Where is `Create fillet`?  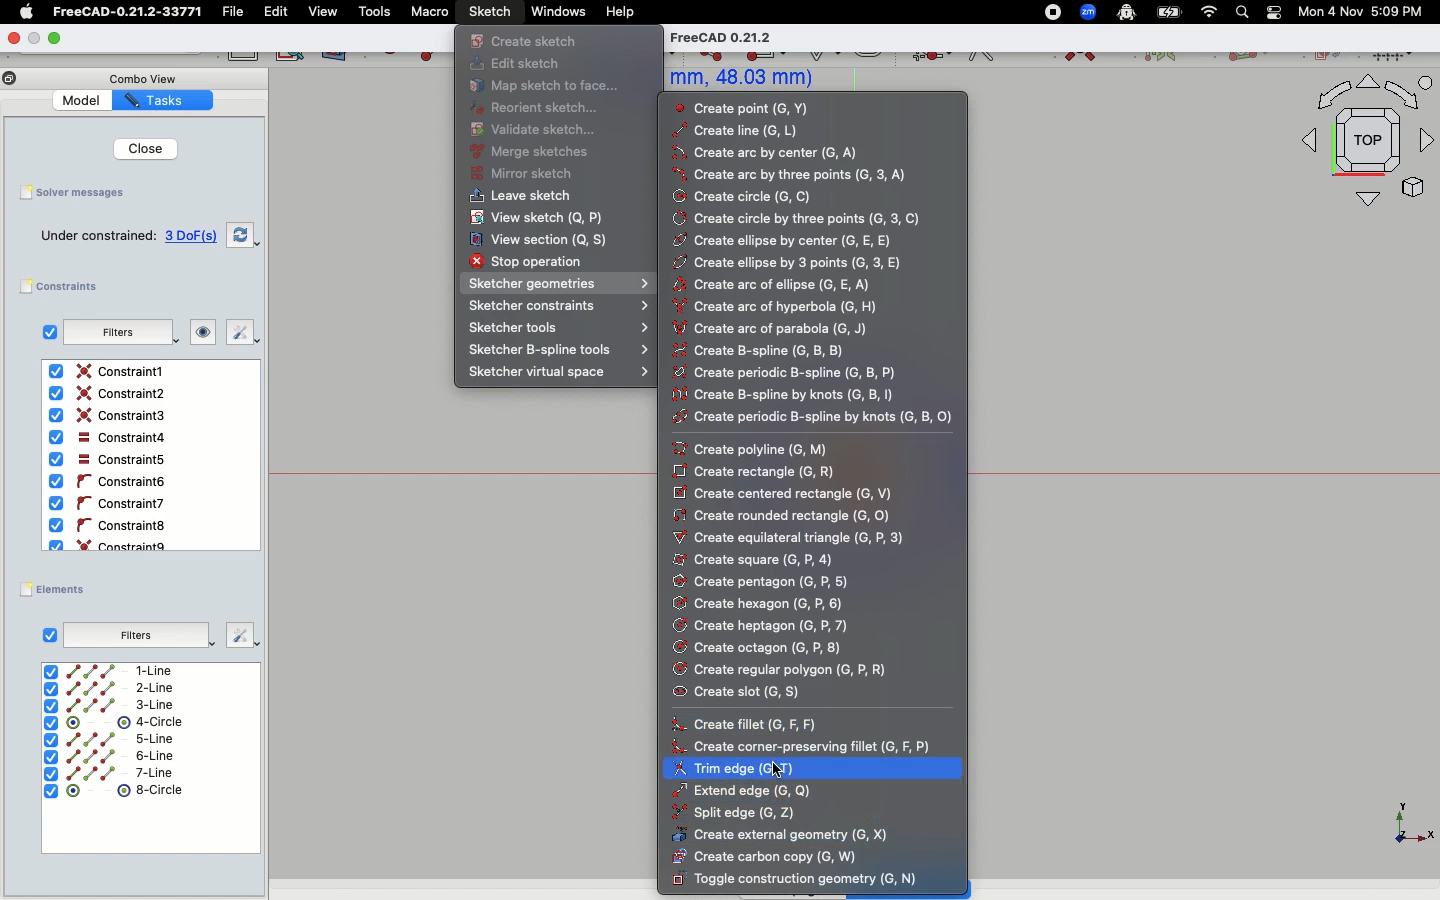
Create fillet is located at coordinates (747, 724).